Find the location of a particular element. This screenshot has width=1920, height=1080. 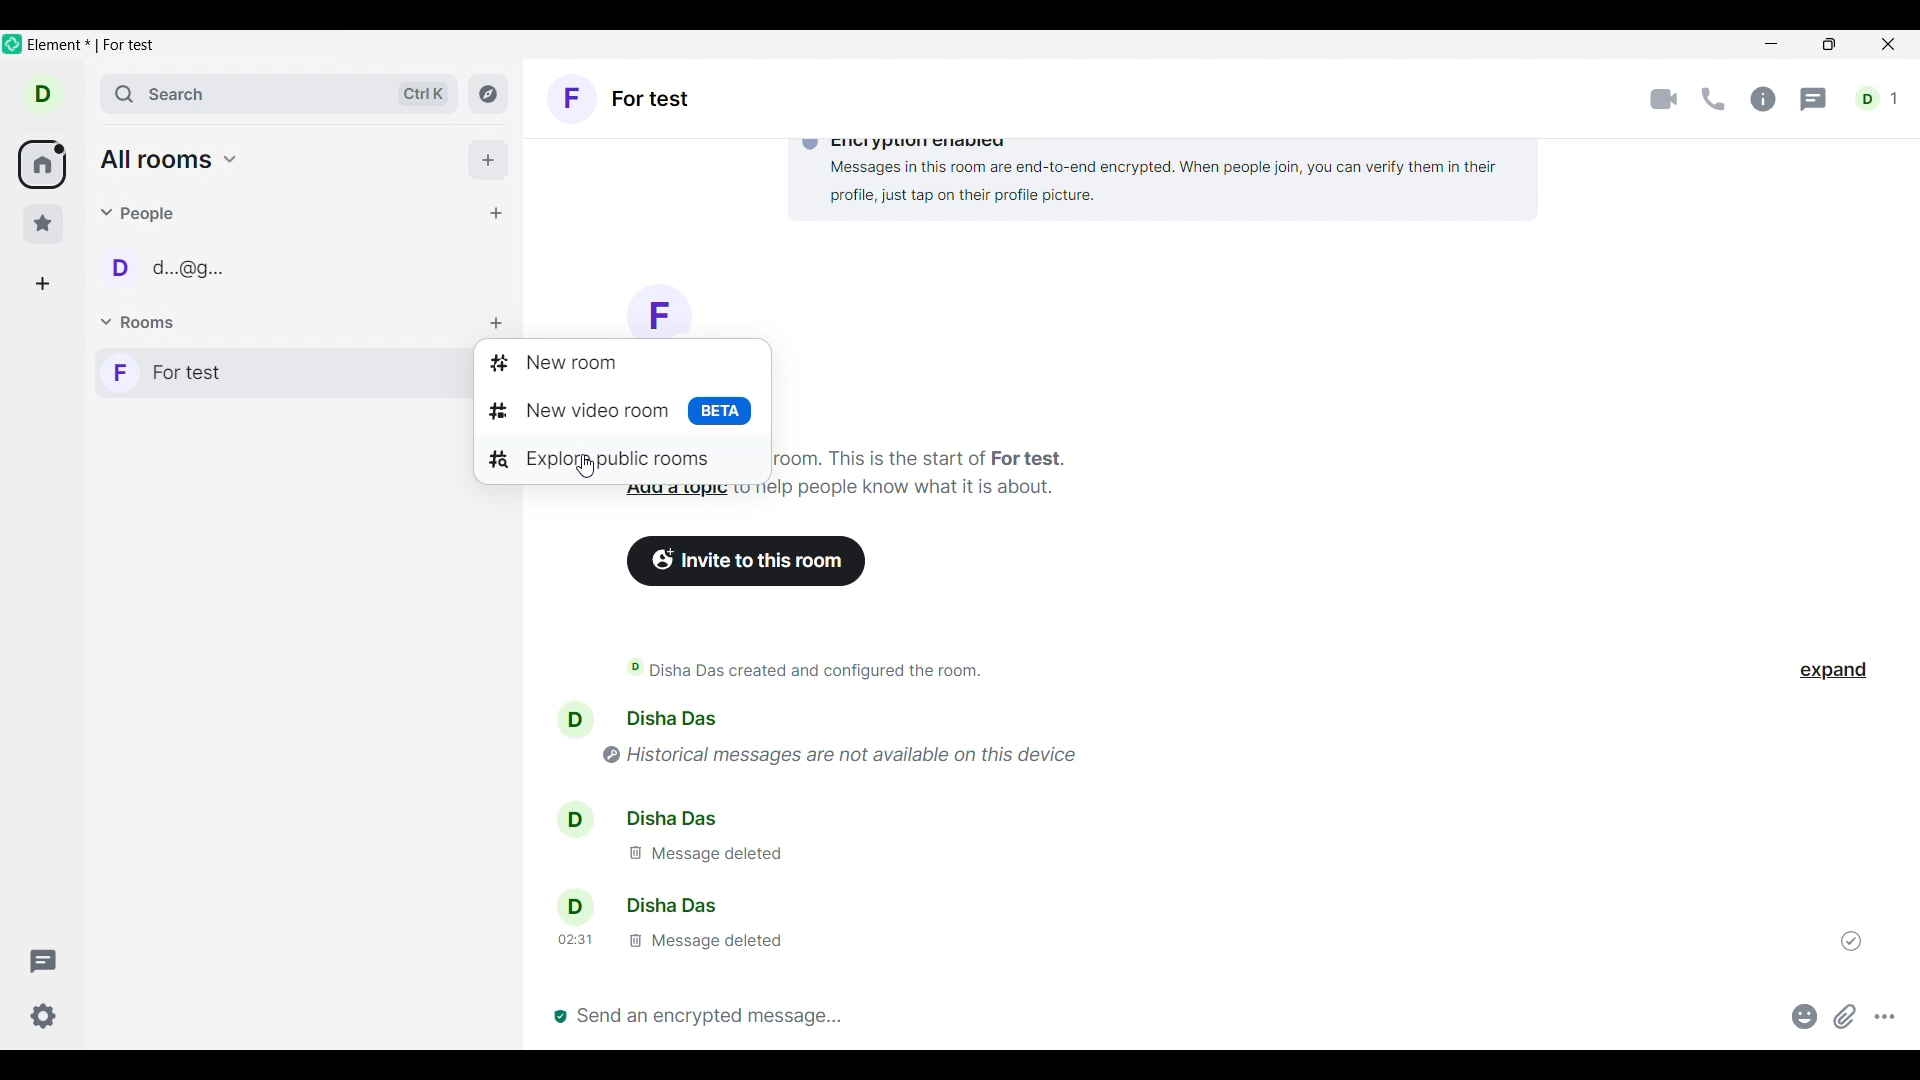

Room info is located at coordinates (1765, 99).